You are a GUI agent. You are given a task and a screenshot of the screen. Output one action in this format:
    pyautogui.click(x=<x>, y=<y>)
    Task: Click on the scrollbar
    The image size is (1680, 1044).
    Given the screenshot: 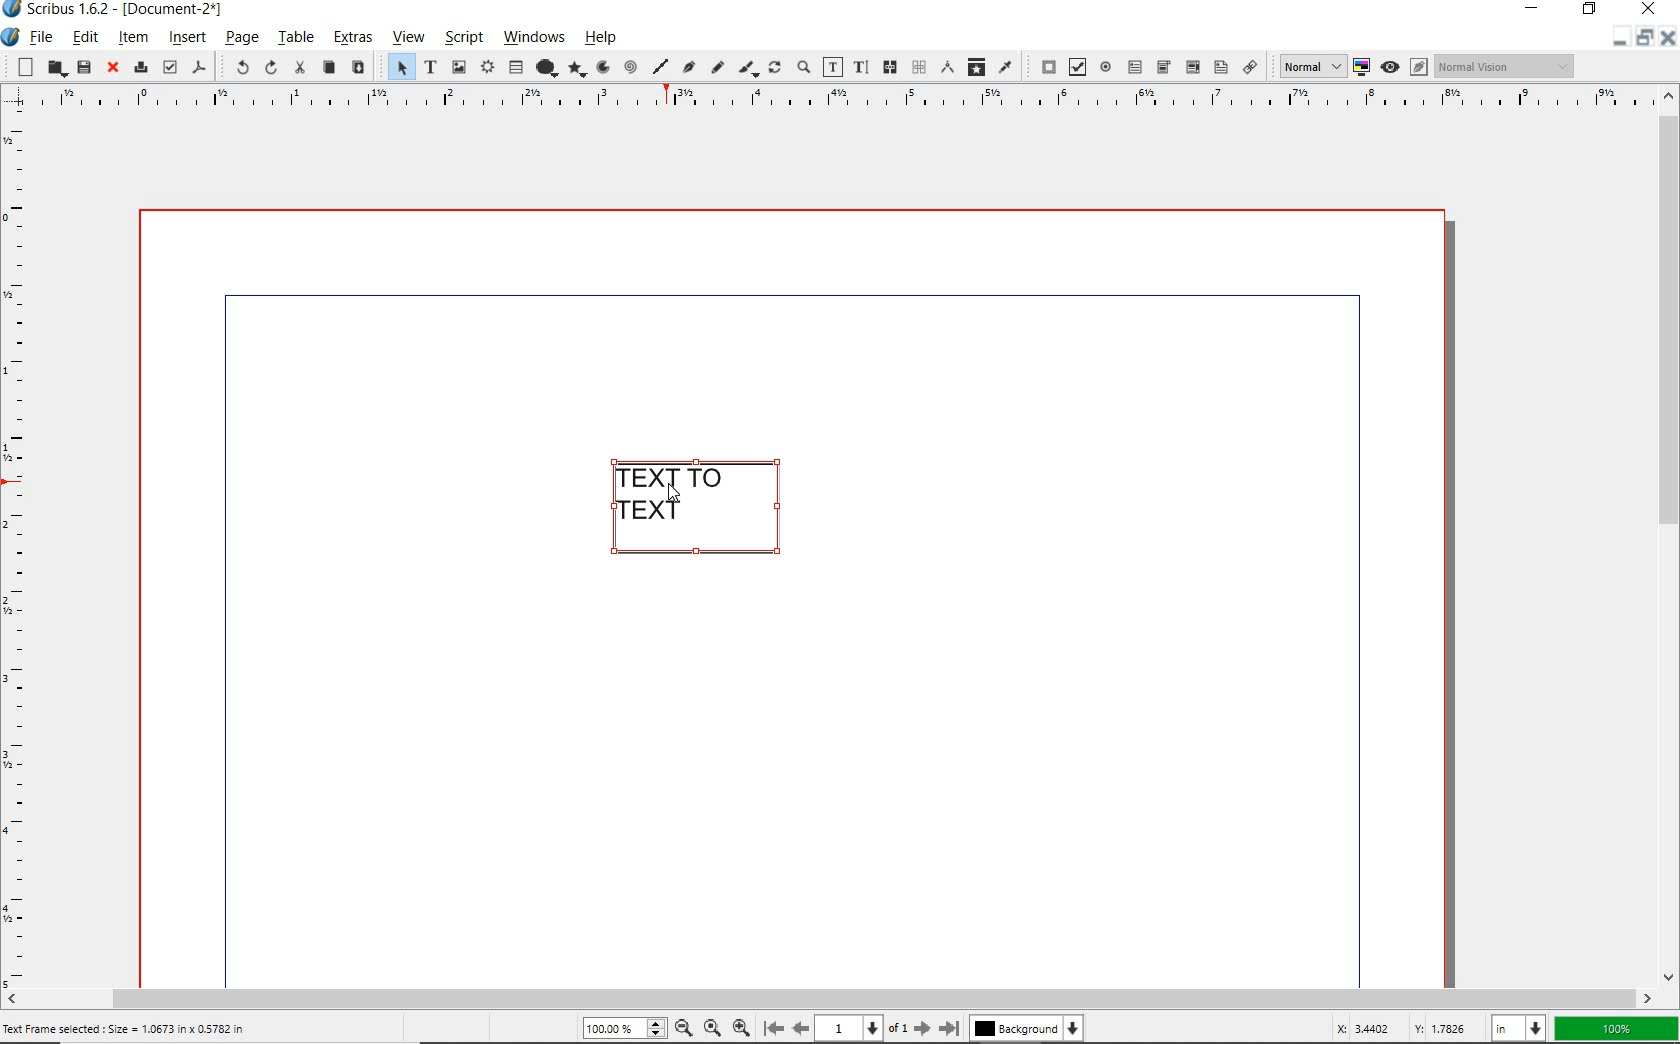 What is the action you would take?
    pyautogui.click(x=1670, y=535)
    